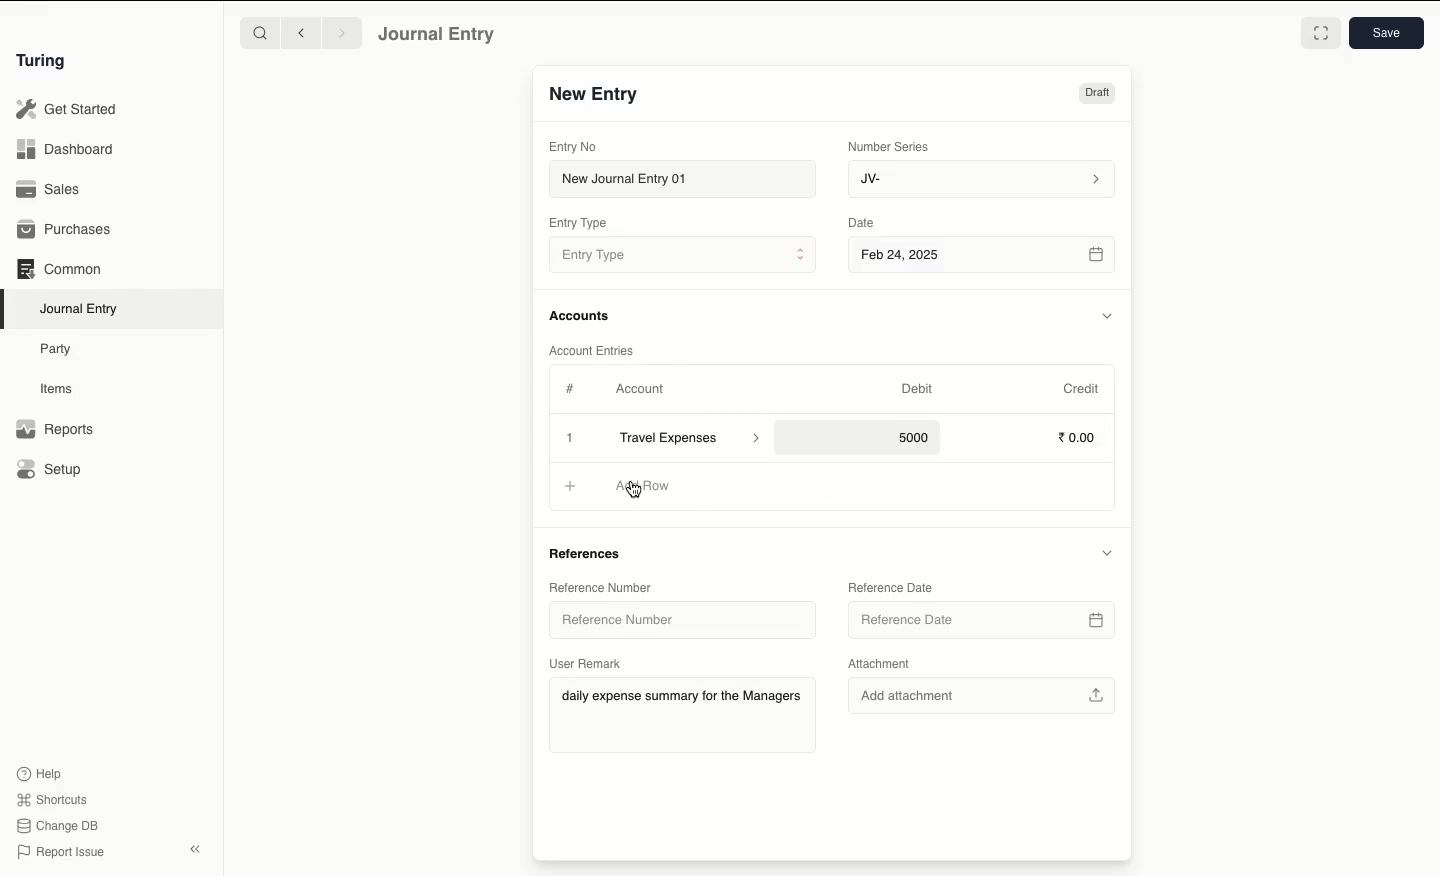 The image size is (1440, 876). I want to click on Reference Date, so click(889, 586).